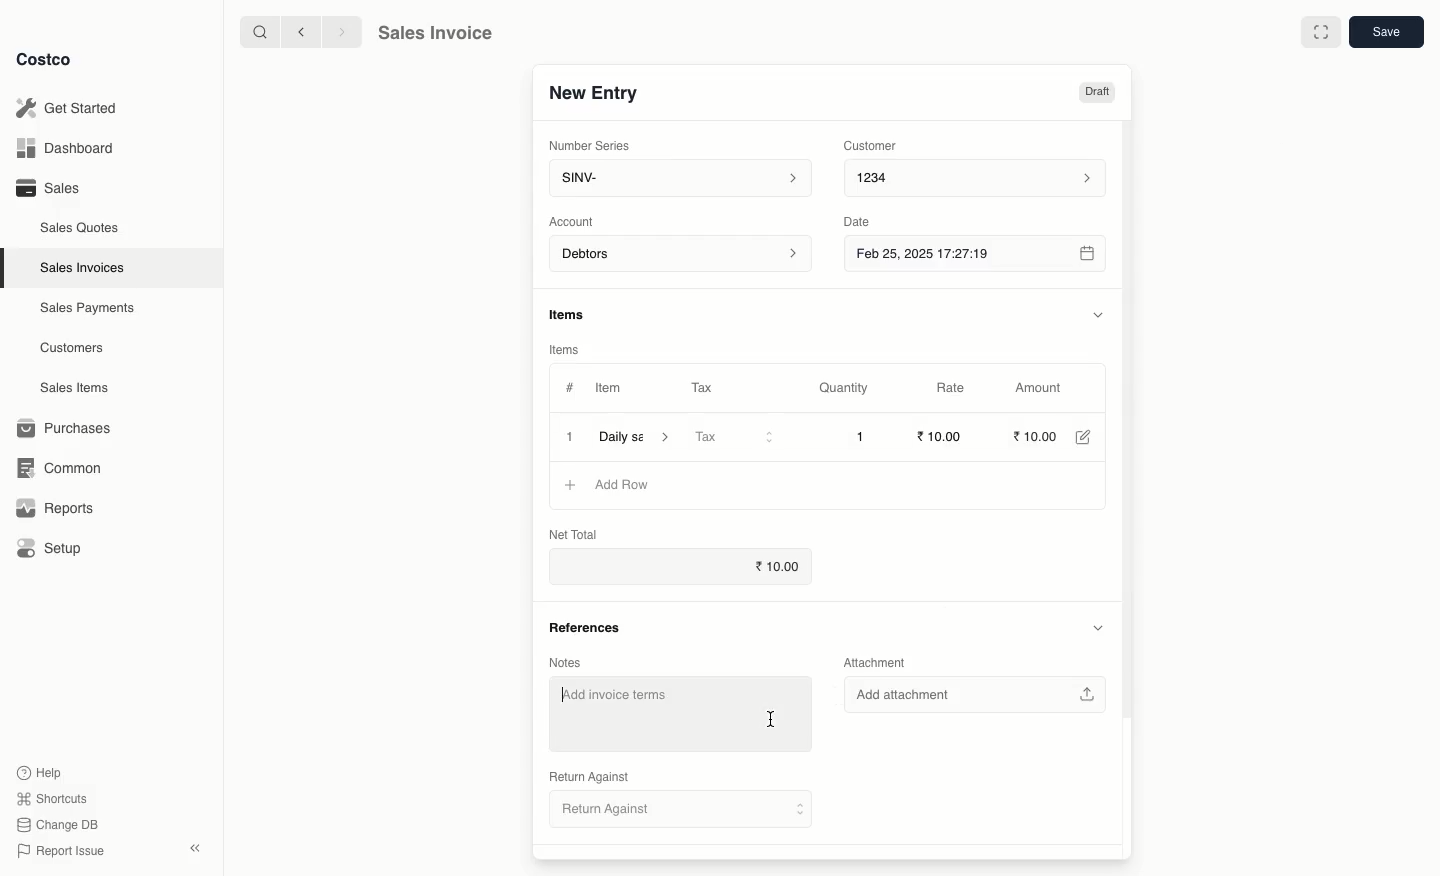 This screenshot has height=876, width=1440. I want to click on Setup, so click(50, 546).